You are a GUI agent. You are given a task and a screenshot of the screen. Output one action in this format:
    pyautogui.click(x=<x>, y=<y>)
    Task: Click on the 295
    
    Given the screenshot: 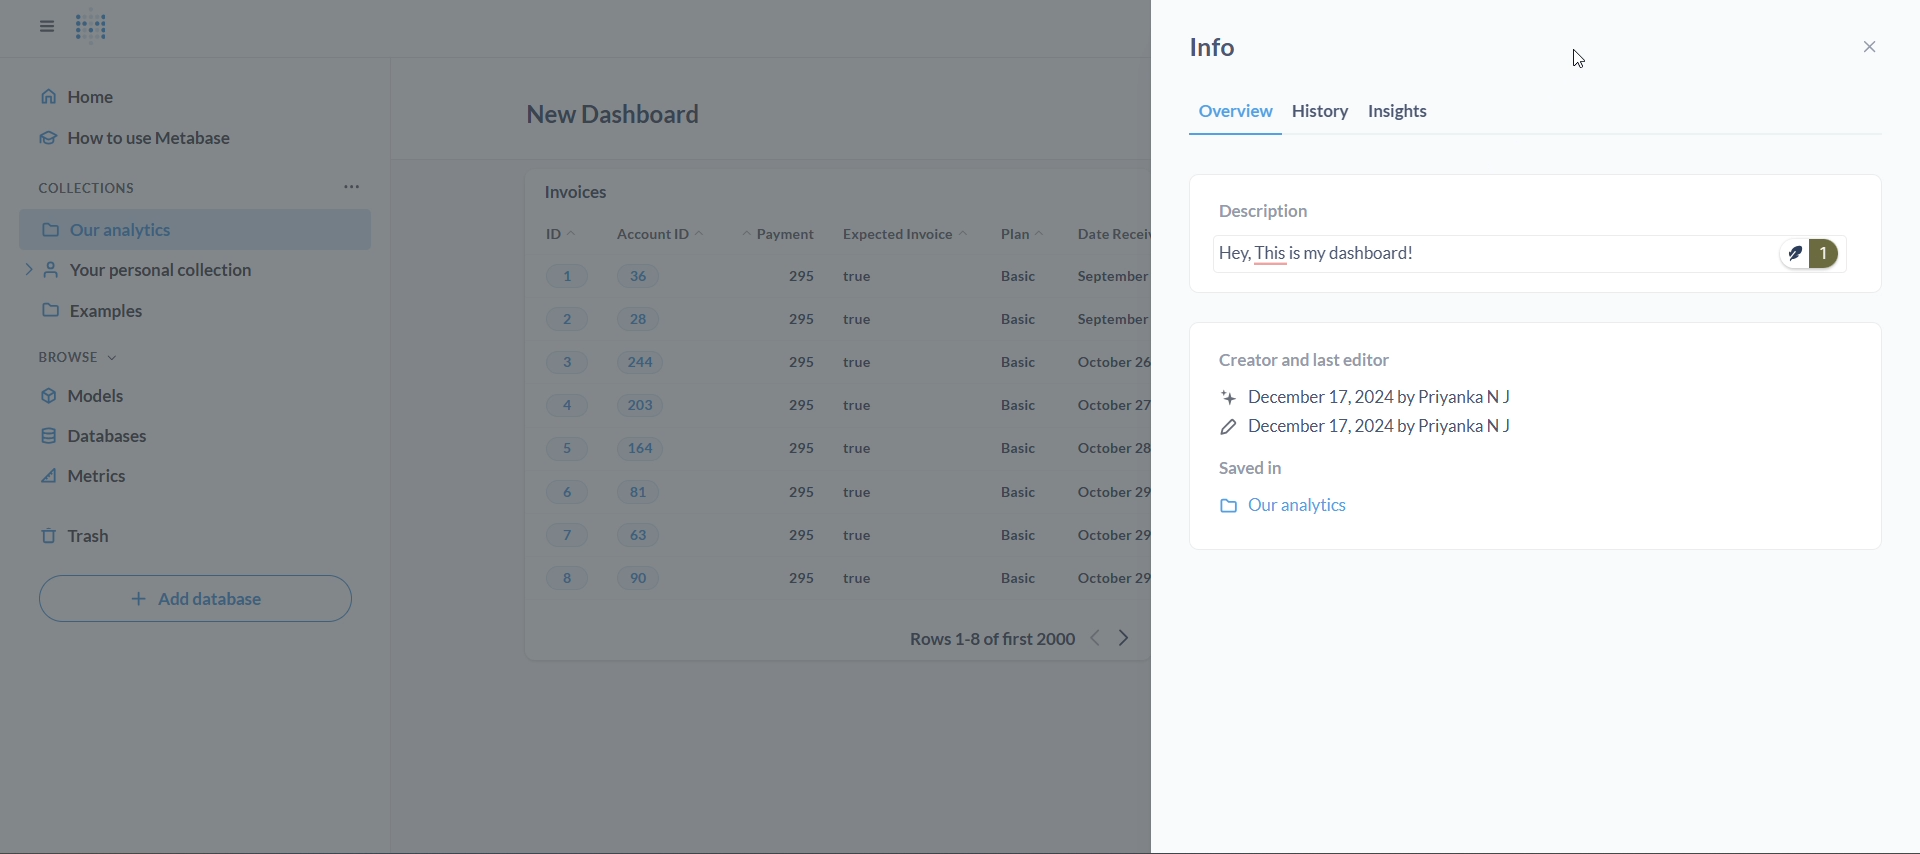 What is the action you would take?
    pyautogui.click(x=805, y=321)
    